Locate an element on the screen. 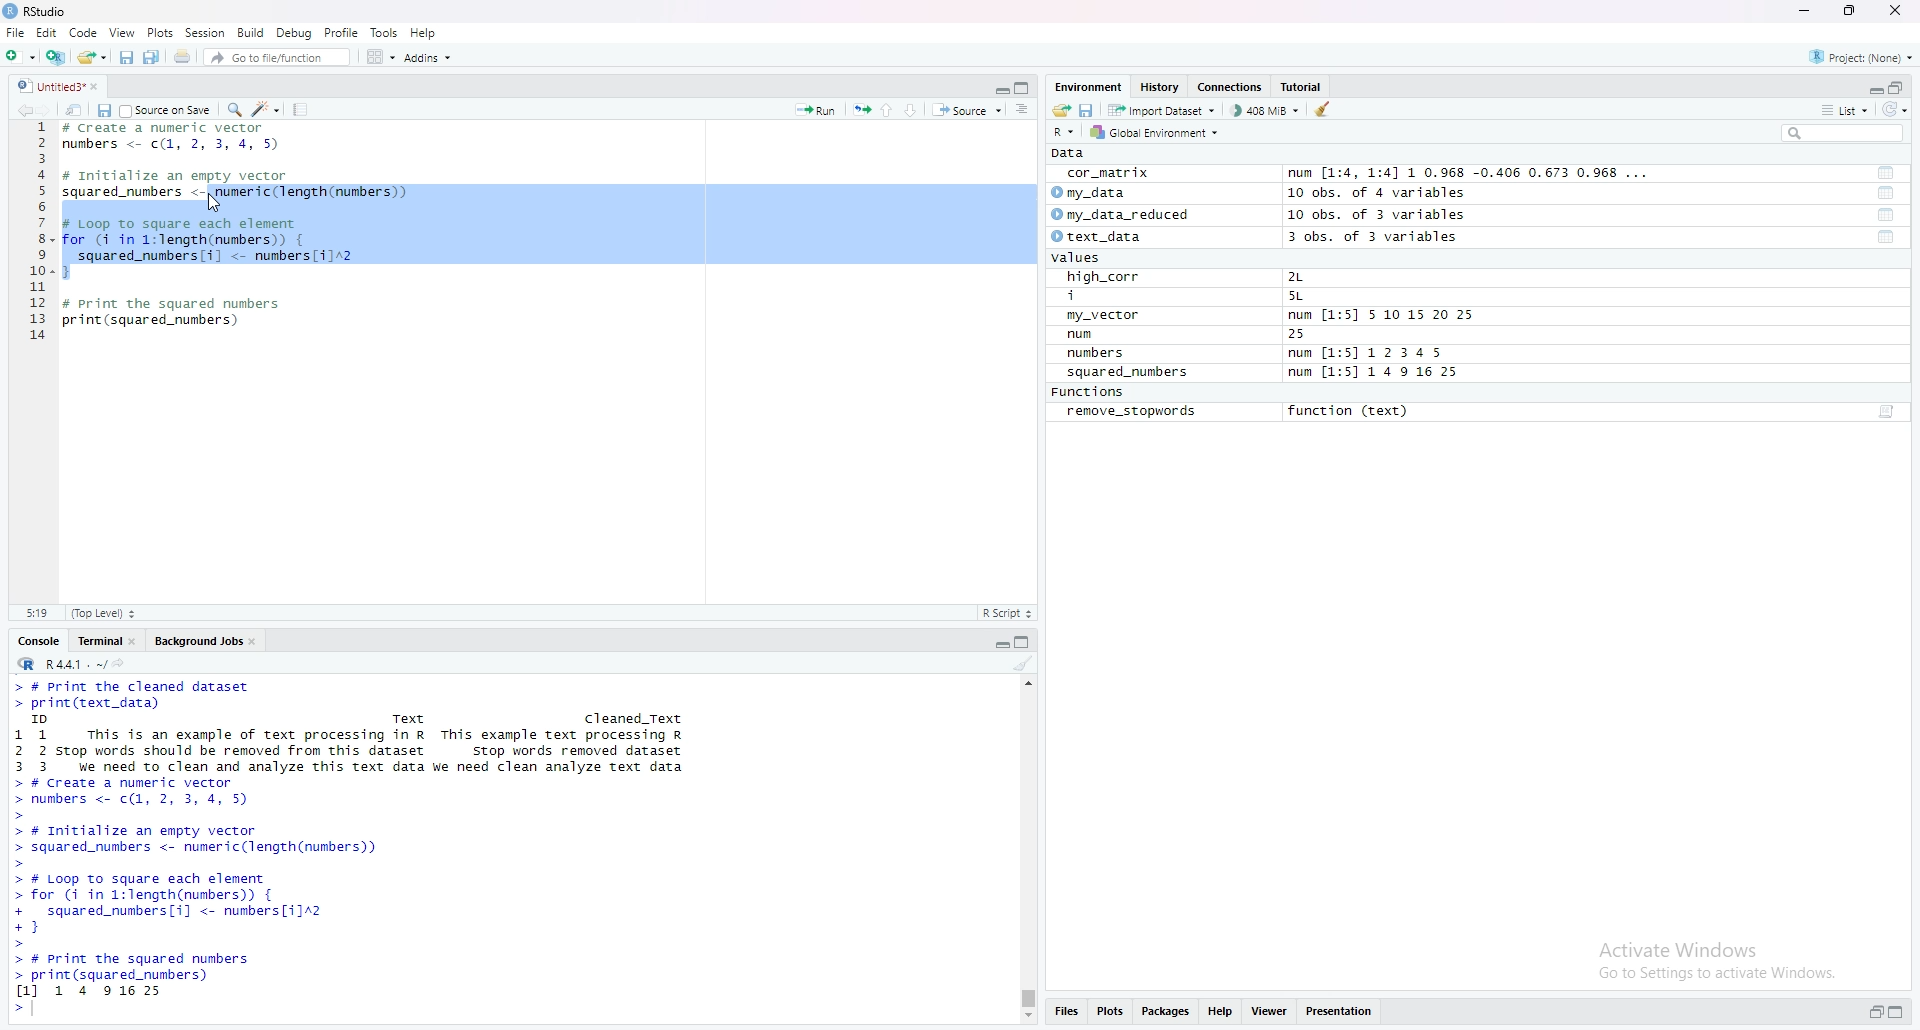  save is located at coordinates (103, 109).